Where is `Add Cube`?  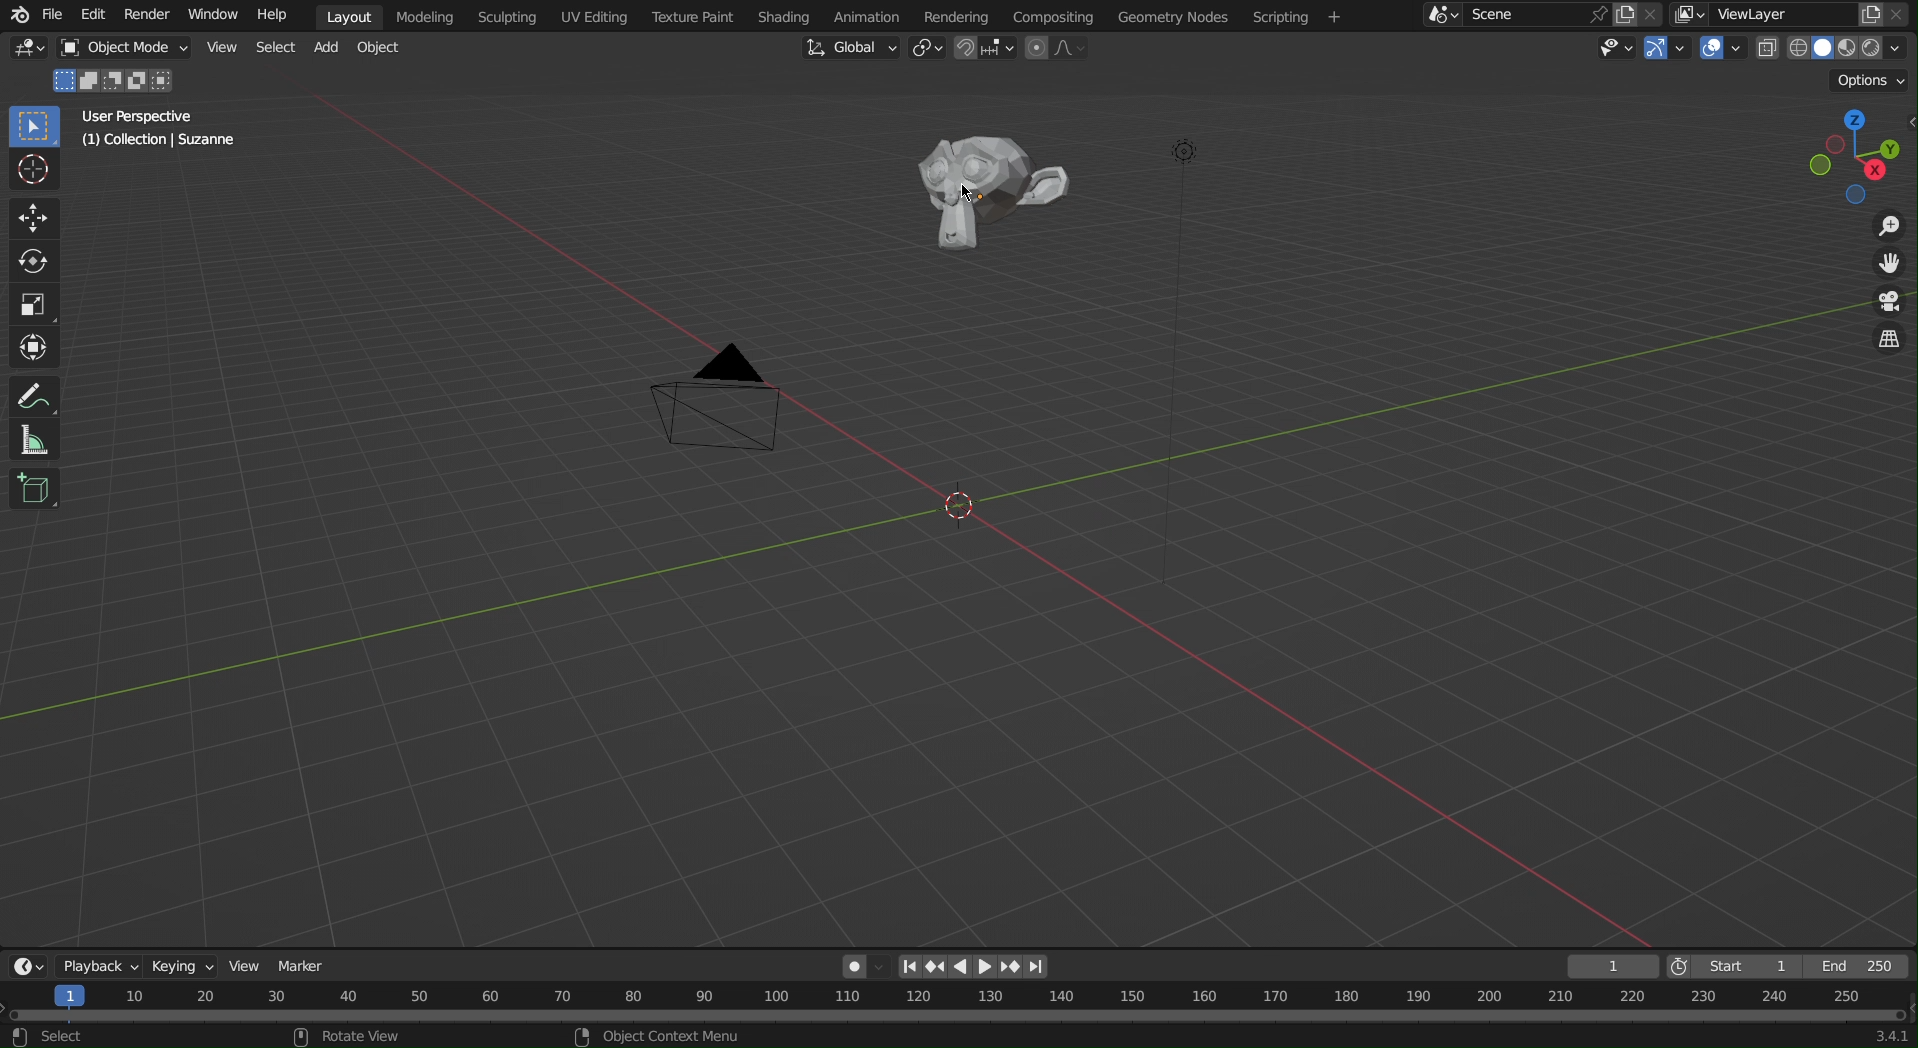 Add Cube is located at coordinates (32, 489).